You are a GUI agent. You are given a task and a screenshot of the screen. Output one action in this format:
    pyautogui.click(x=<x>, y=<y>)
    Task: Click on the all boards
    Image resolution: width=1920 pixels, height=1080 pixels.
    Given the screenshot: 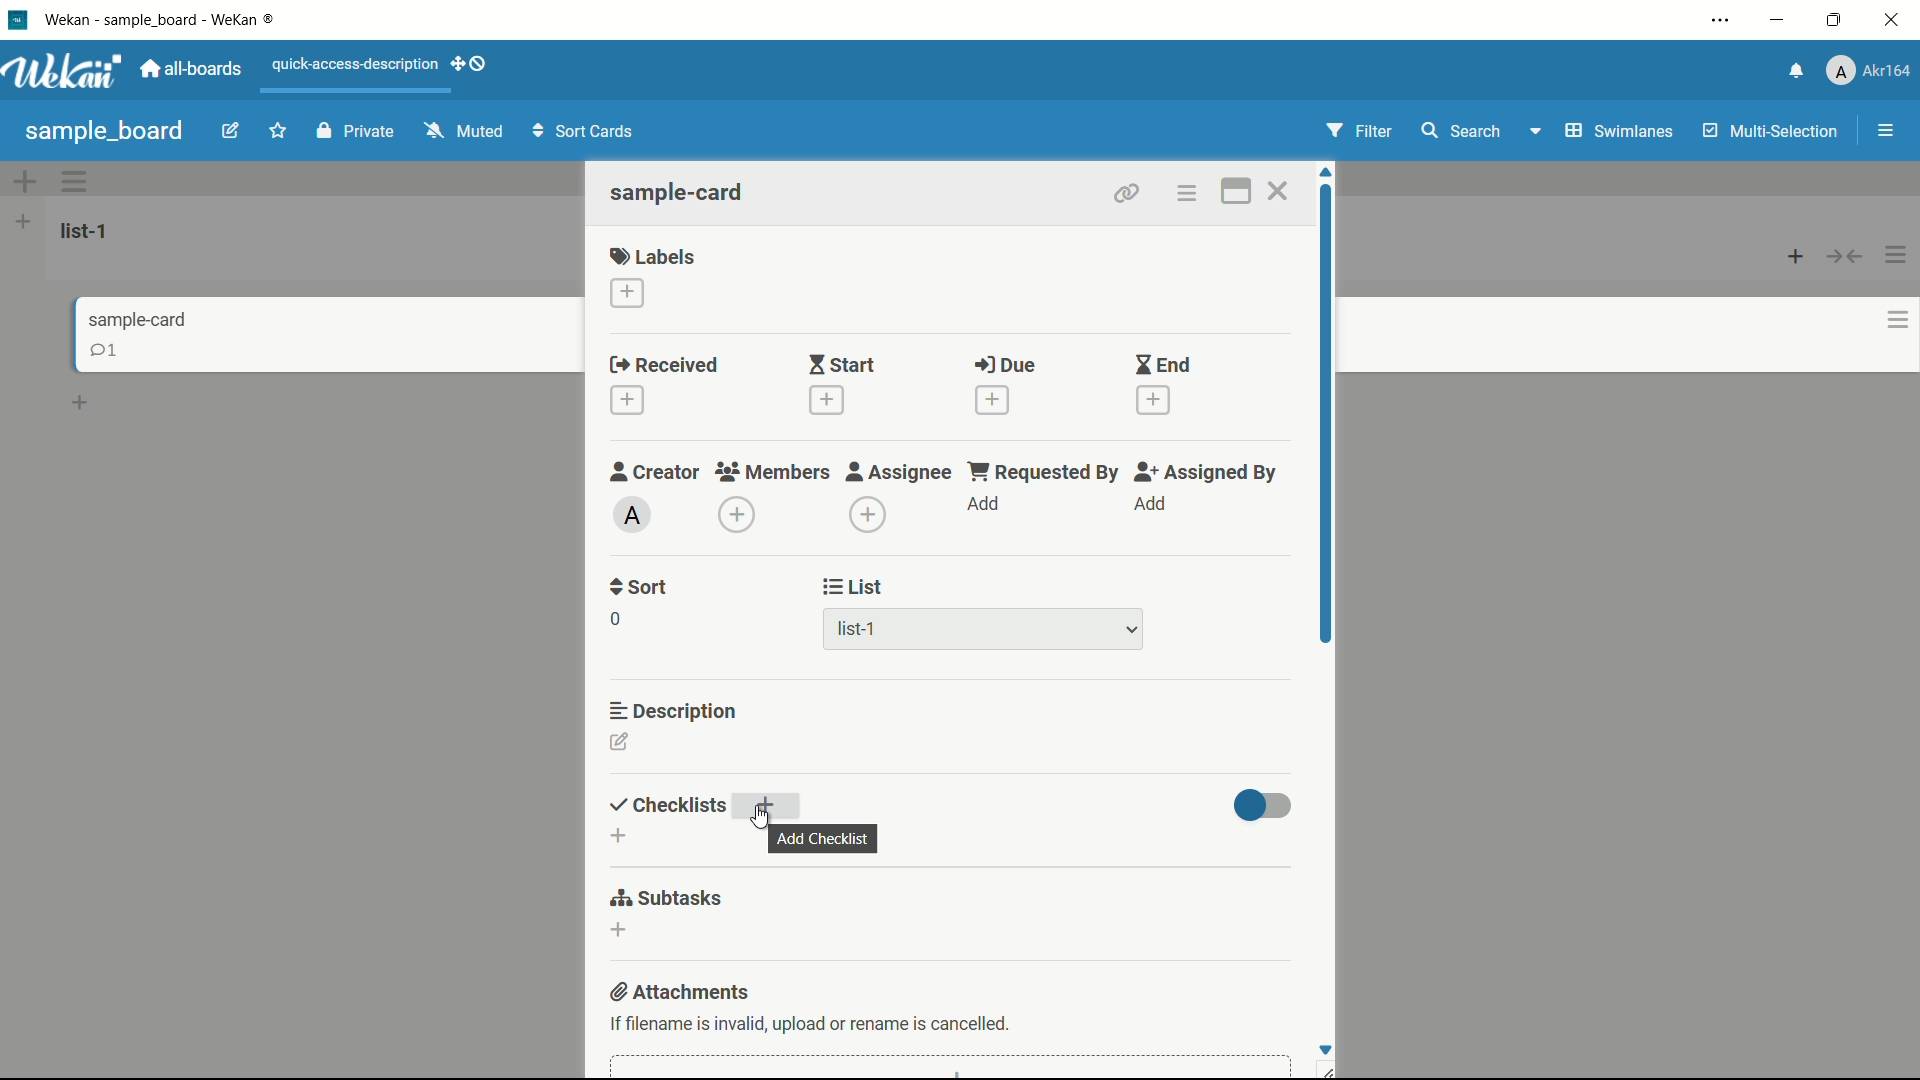 What is the action you would take?
    pyautogui.click(x=194, y=69)
    